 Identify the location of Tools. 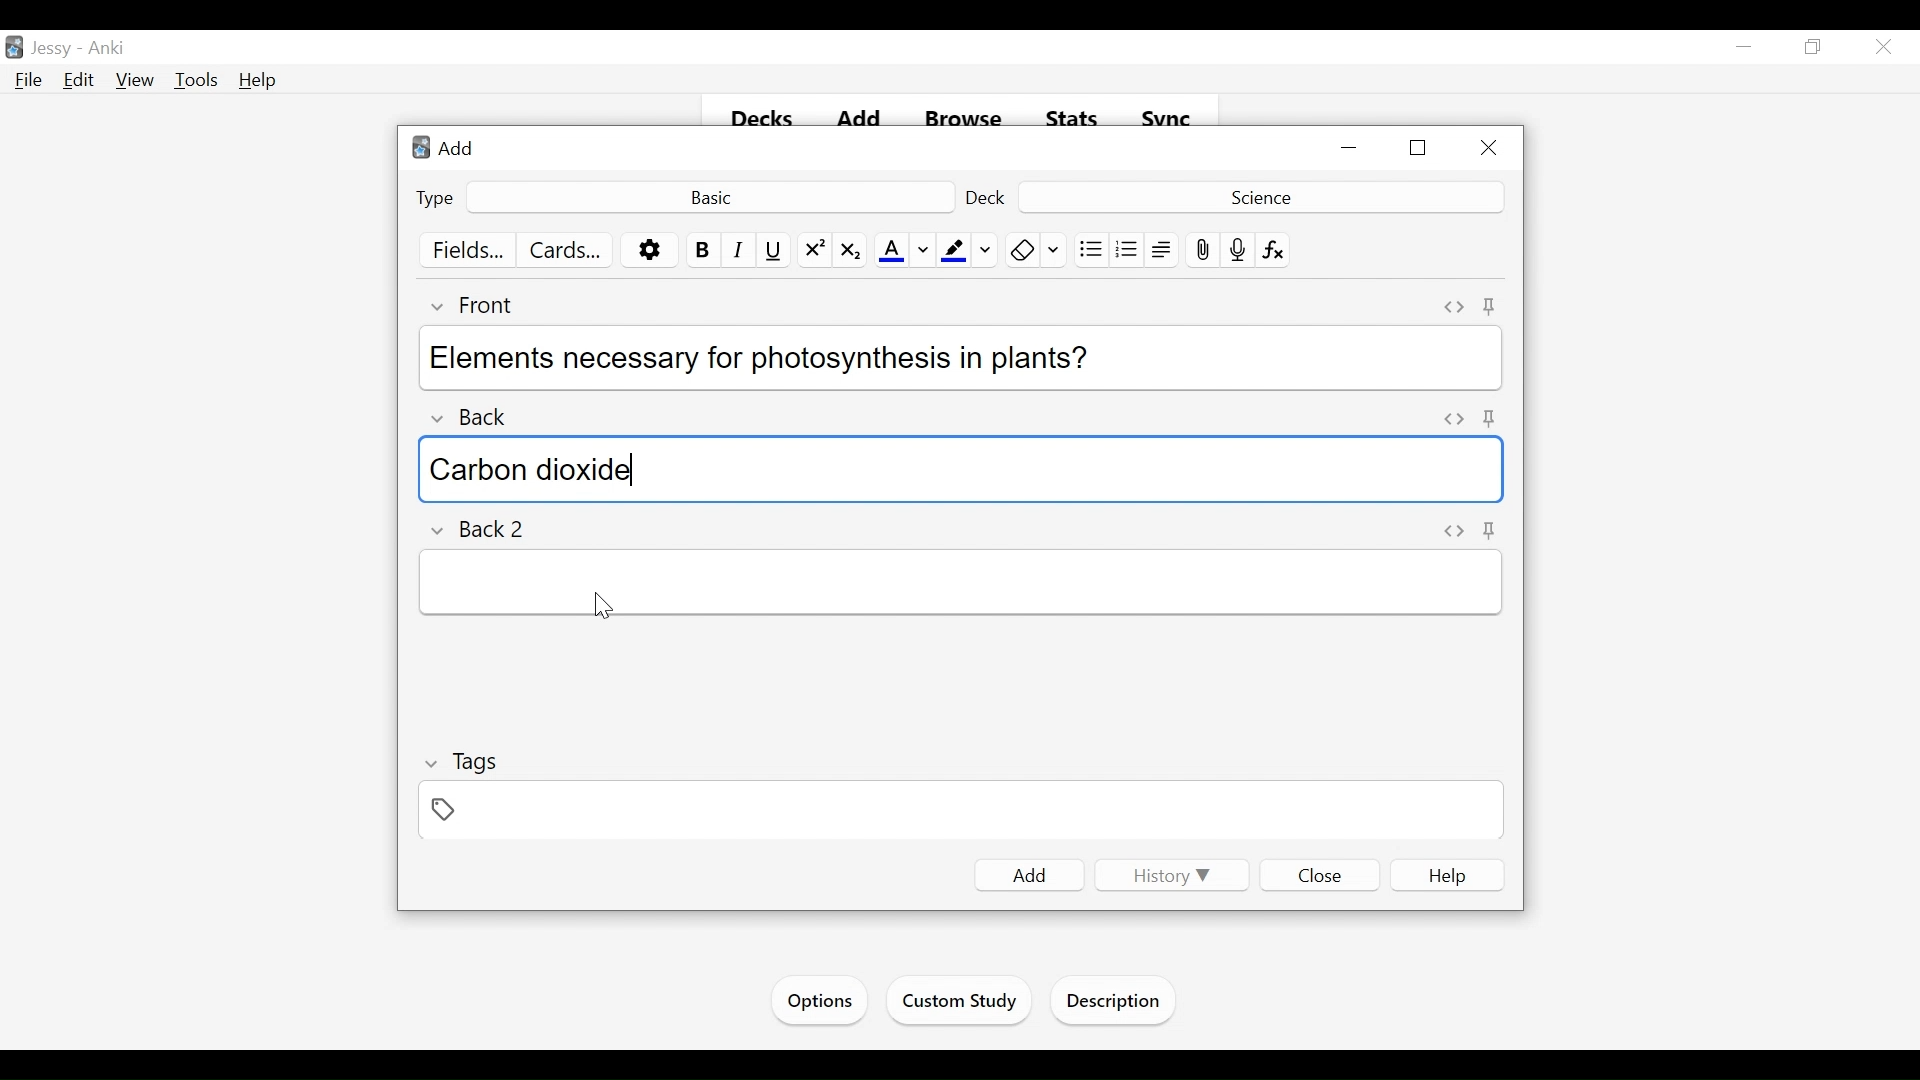
(196, 81).